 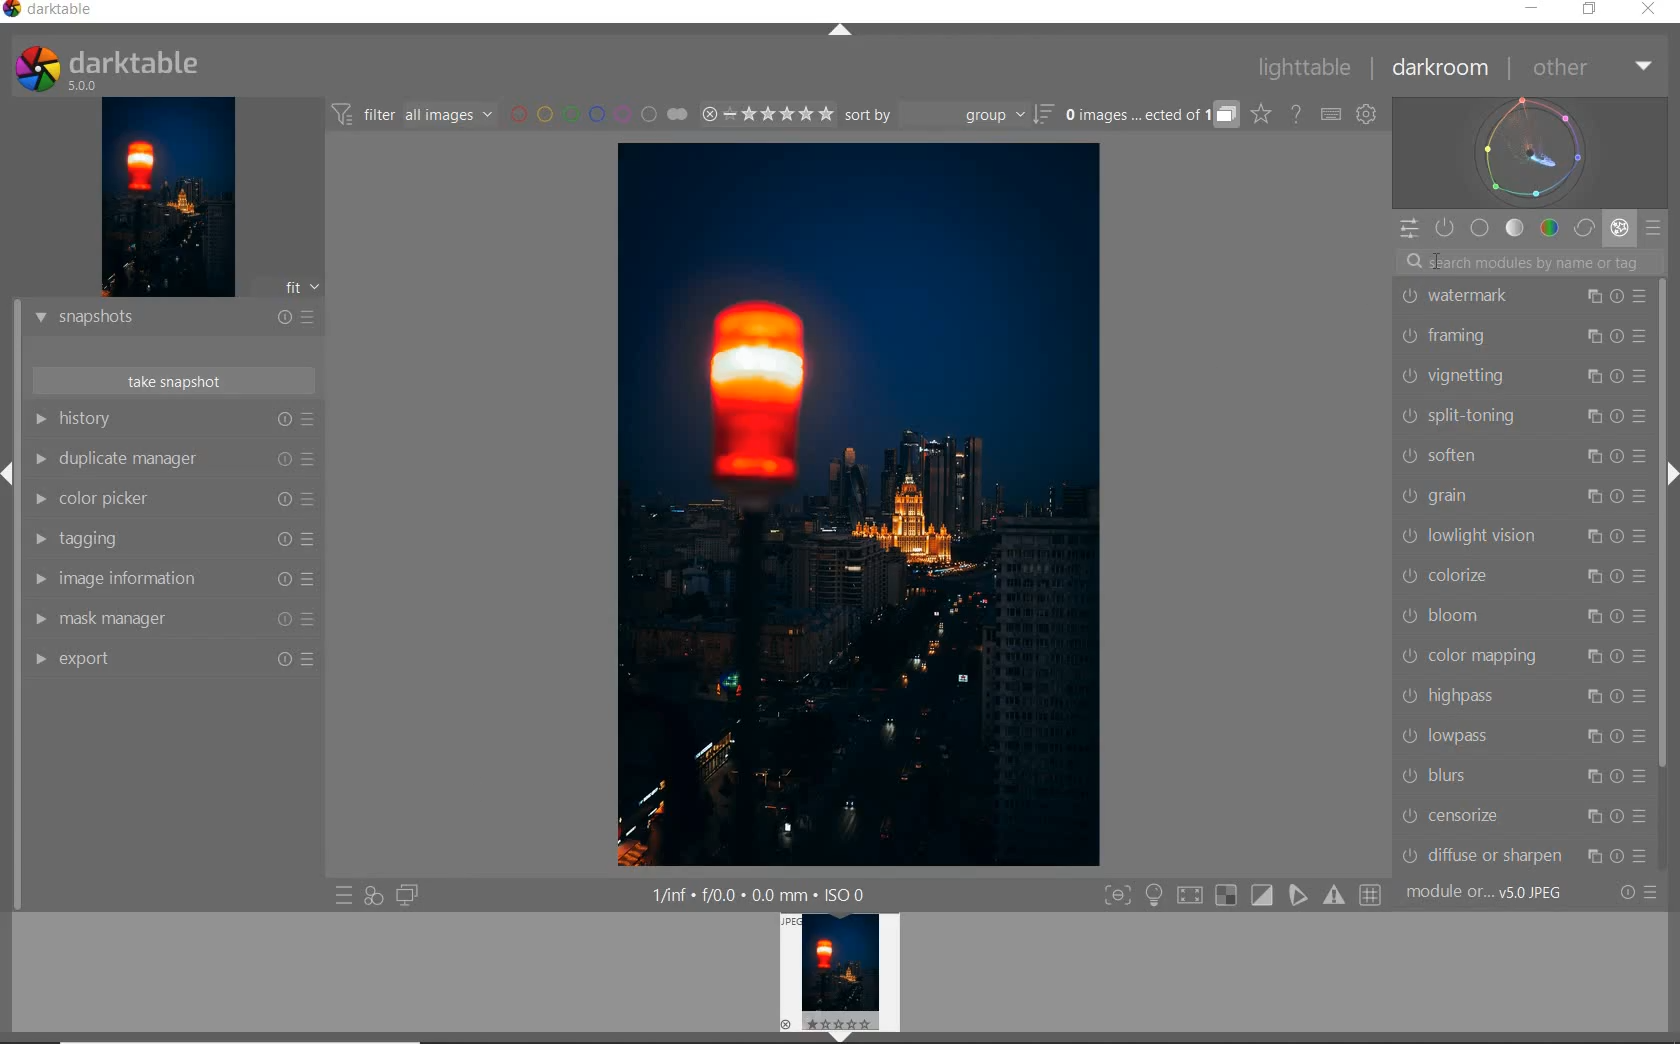 What do you see at coordinates (183, 69) in the screenshot?
I see `darktable 5.0.0` at bounding box center [183, 69].